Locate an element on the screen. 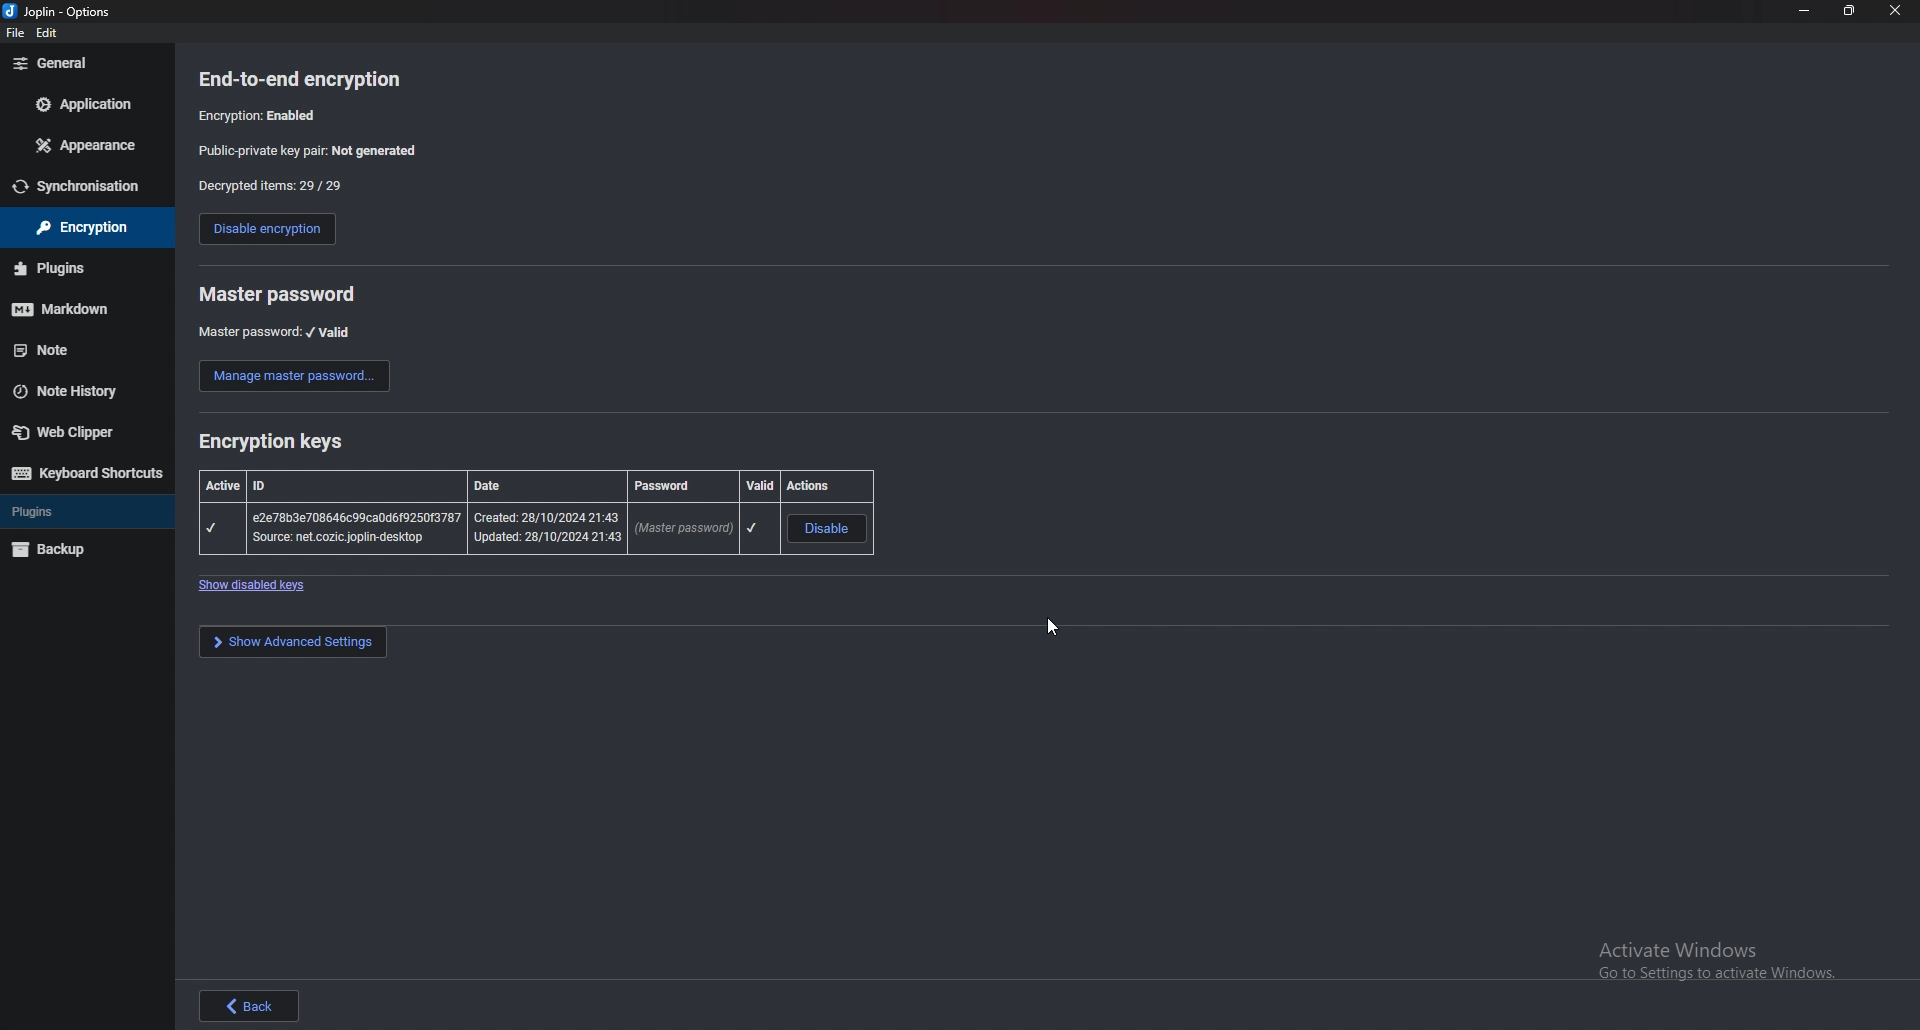 Image resolution: width=1920 pixels, height=1030 pixels. second row is located at coordinates (536, 529).